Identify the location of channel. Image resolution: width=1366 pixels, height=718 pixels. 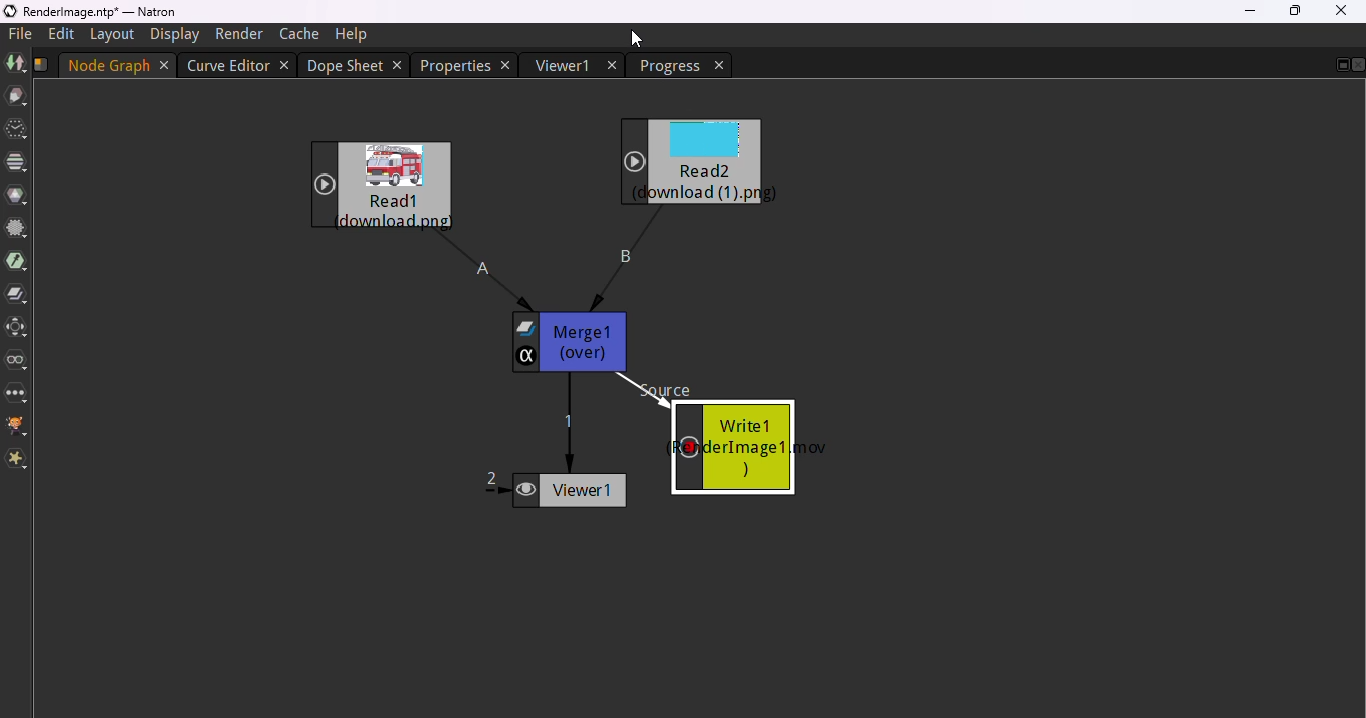
(16, 164).